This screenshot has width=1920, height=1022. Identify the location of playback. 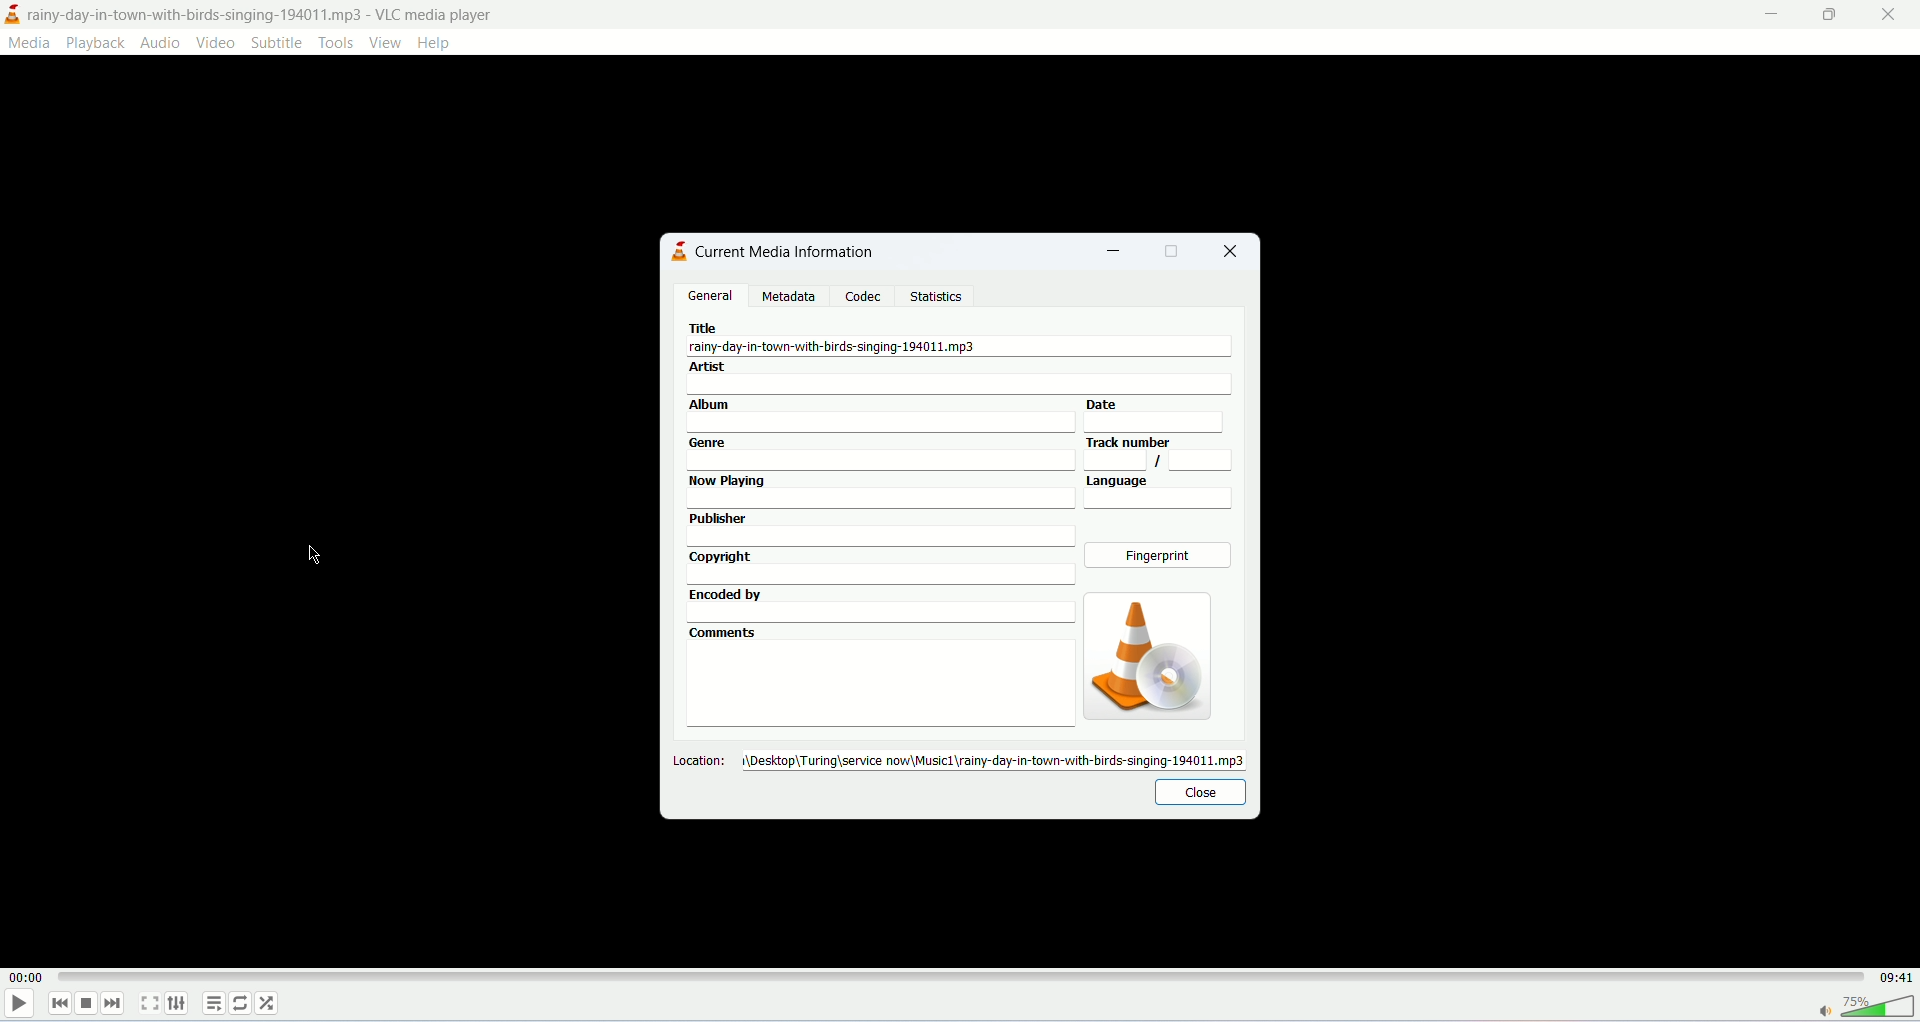
(95, 43).